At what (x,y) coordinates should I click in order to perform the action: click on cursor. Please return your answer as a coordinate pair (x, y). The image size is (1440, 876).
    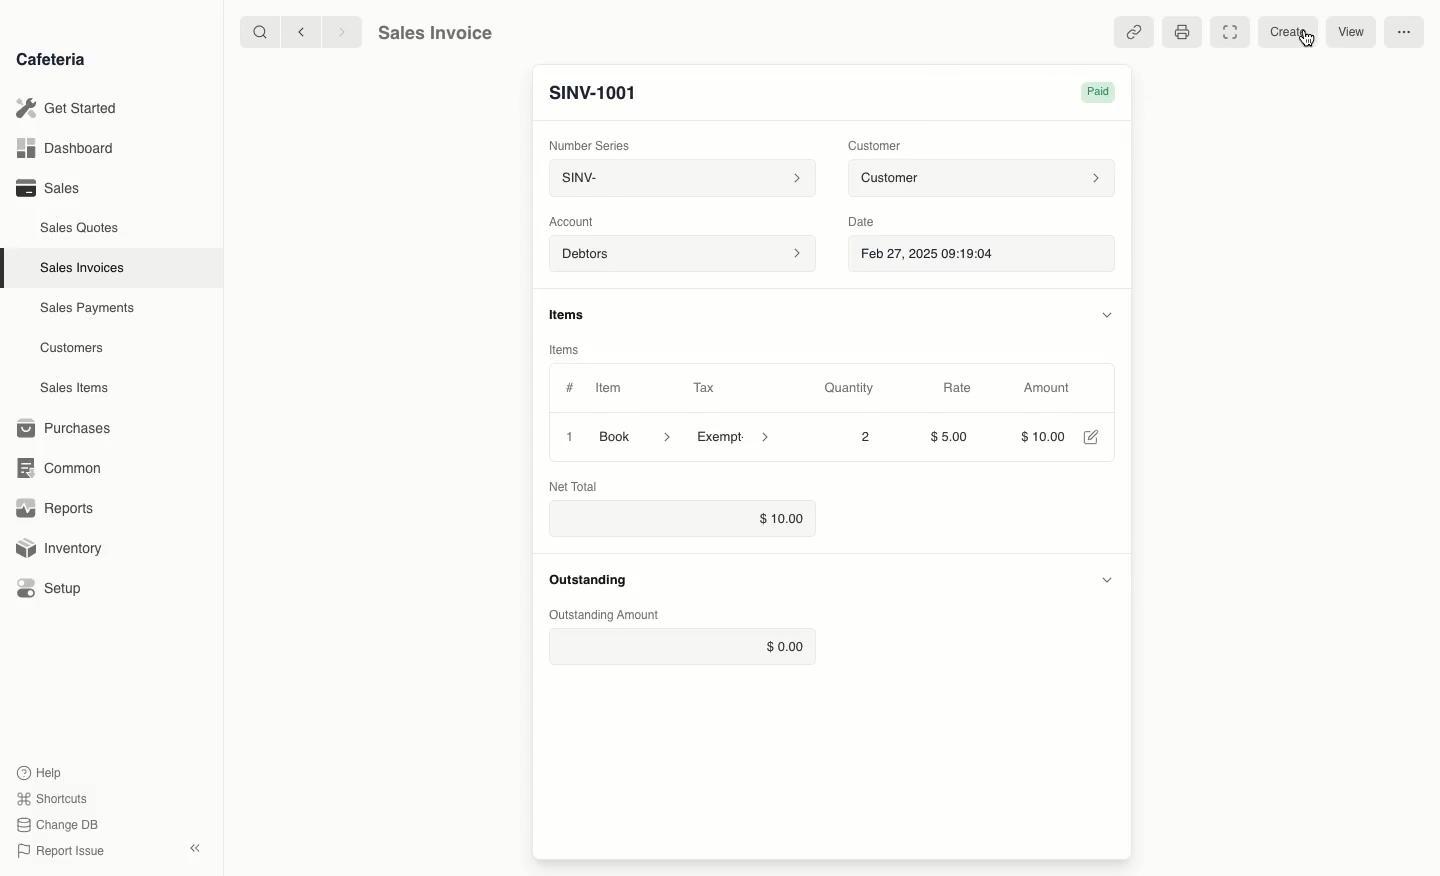
    Looking at the image, I should click on (1302, 42).